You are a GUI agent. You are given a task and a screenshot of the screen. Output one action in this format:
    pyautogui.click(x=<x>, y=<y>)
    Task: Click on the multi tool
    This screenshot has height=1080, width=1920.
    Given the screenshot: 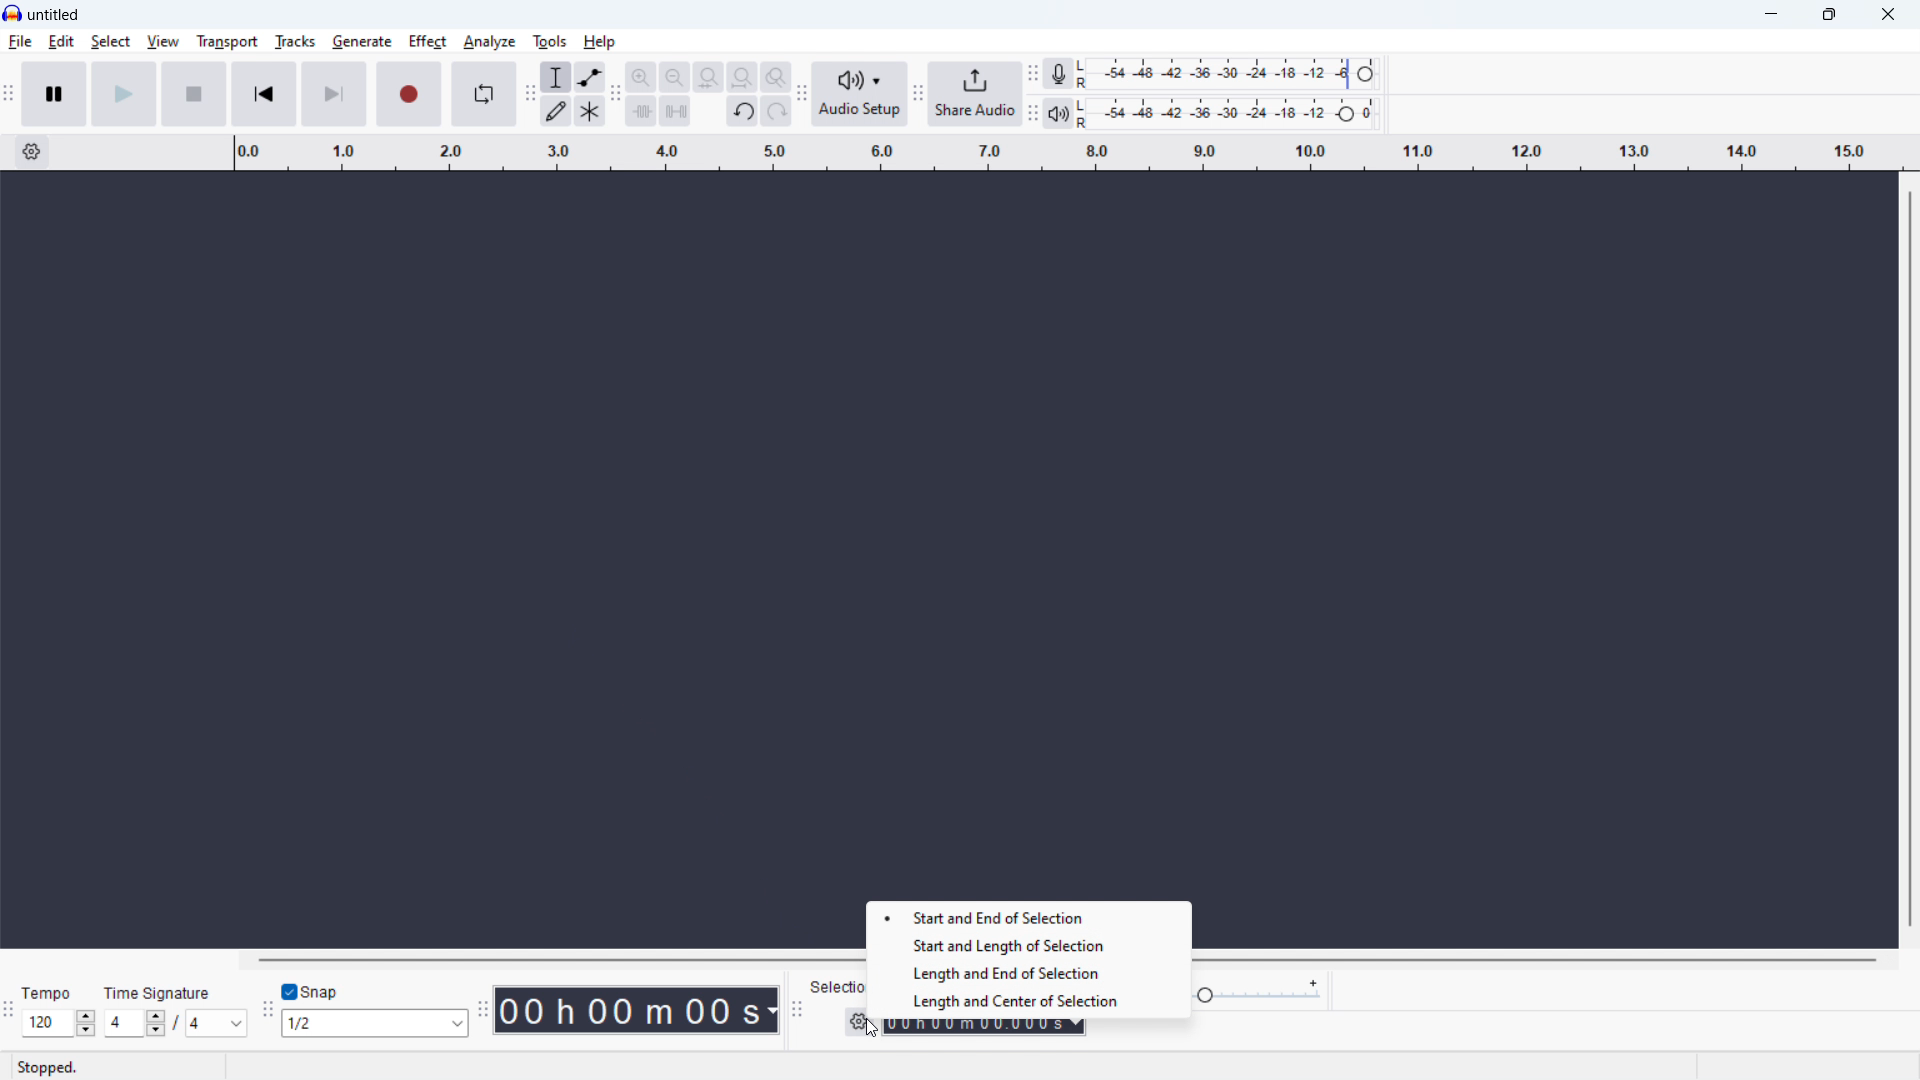 What is the action you would take?
    pyautogui.click(x=592, y=112)
    